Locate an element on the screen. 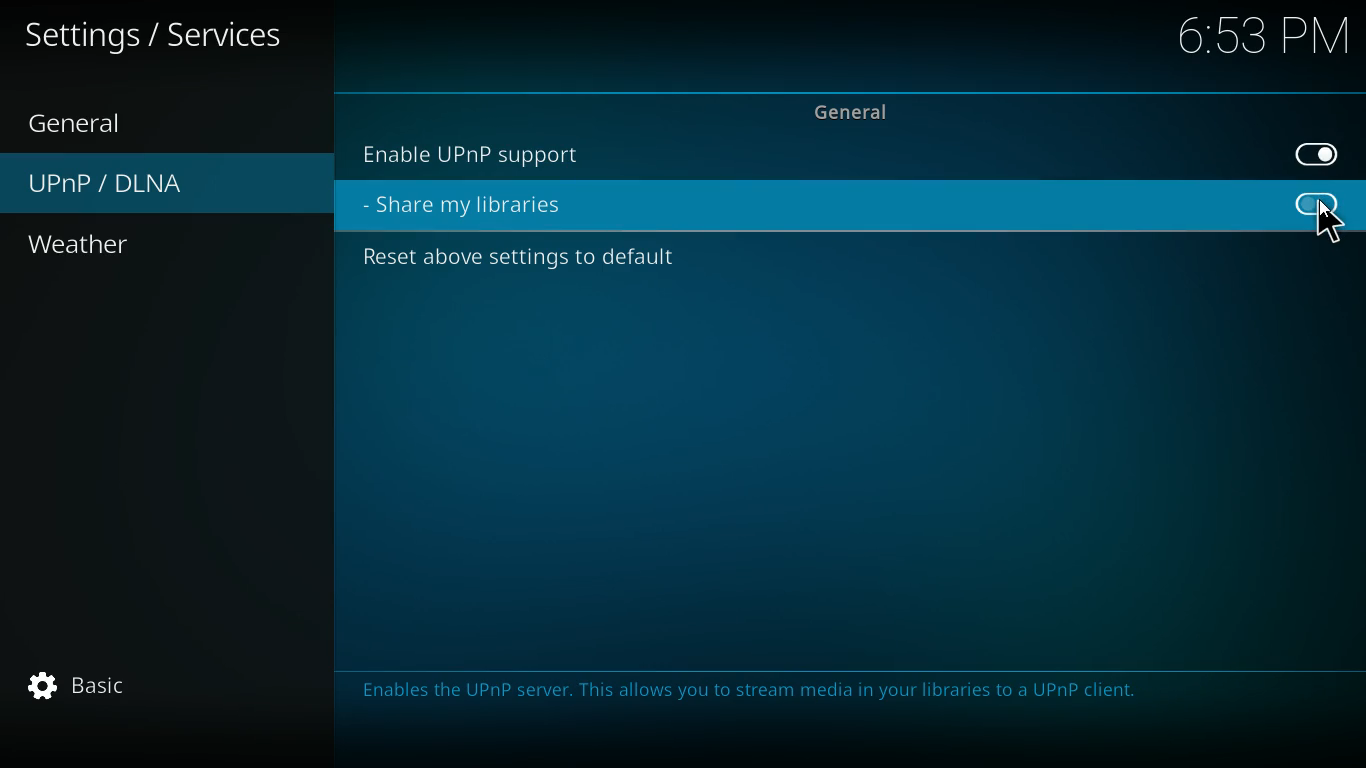 This screenshot has width=1366, height=768. 6:53 PM is located at coordinates (1256, 40).